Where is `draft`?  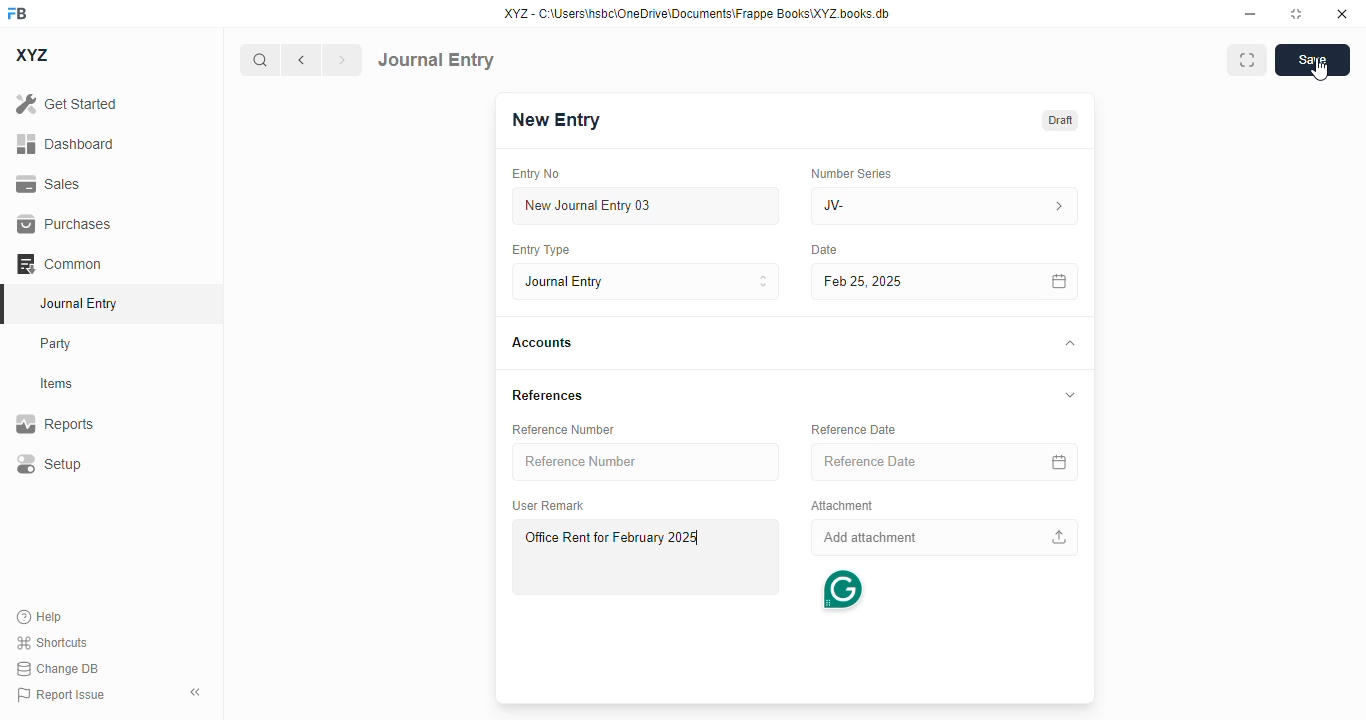 draft is located at coordinates (1061, 121).